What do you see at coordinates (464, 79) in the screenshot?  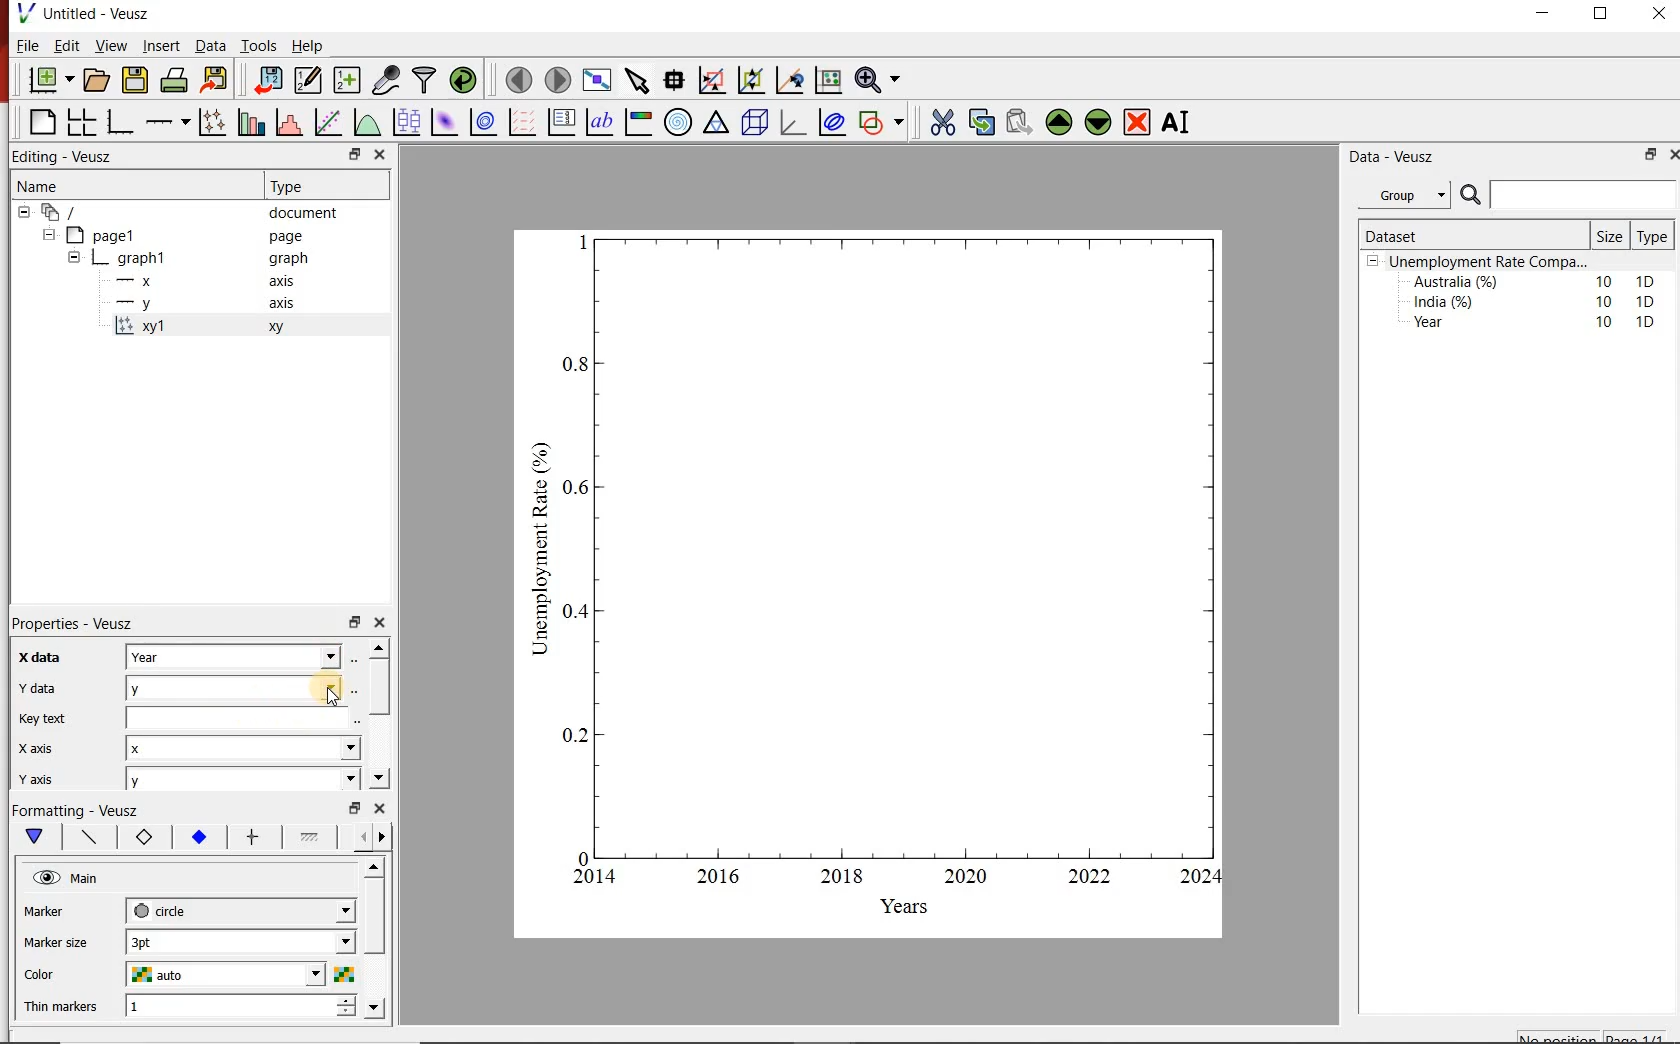 I see `reload datasets` at bounding box center [464, 79].